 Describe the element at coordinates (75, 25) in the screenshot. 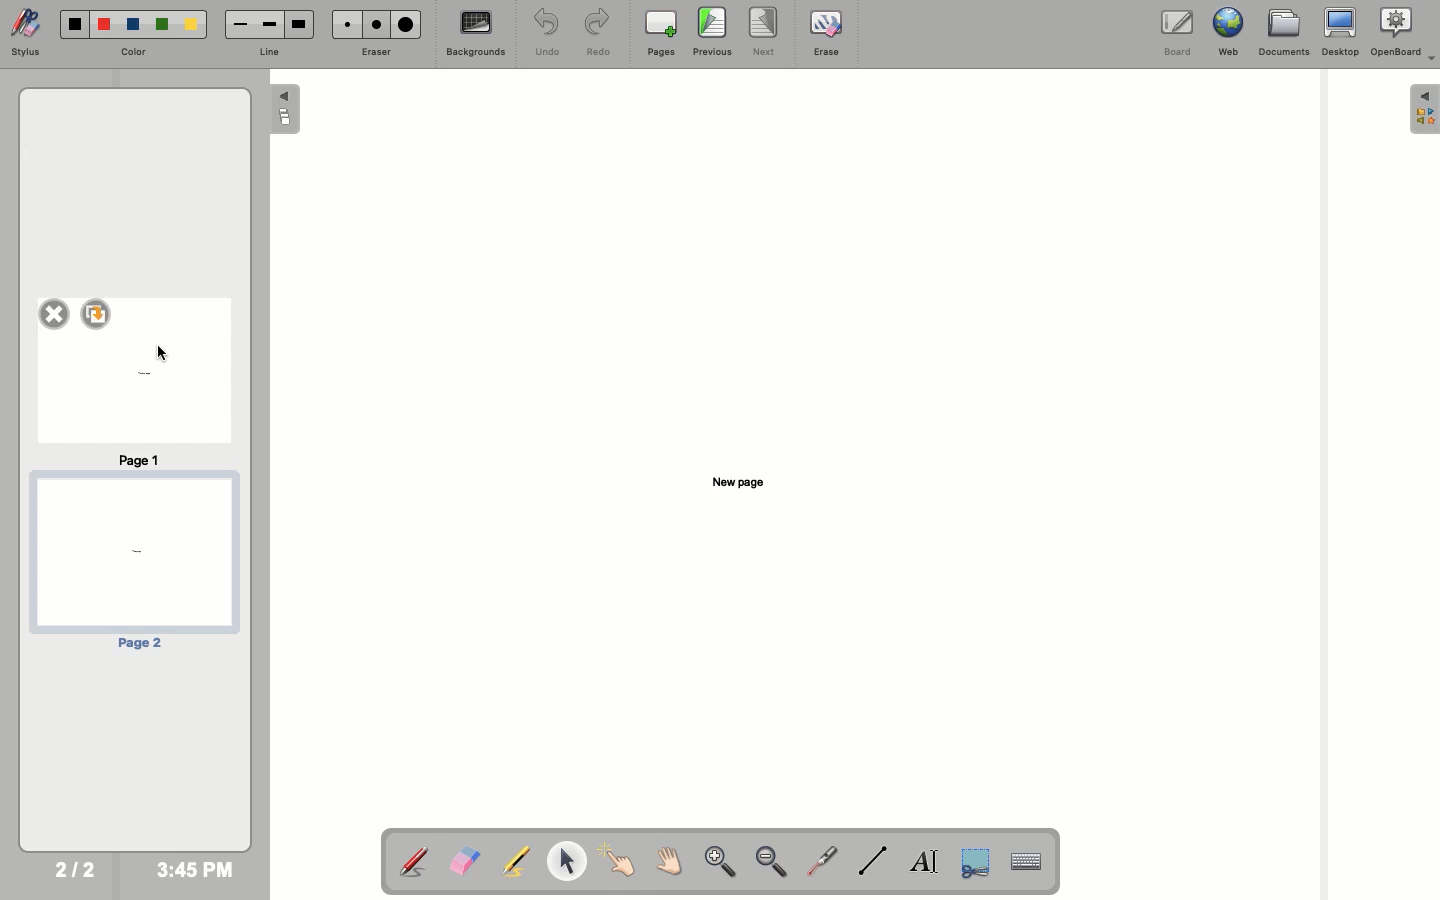

I see `Color 1` at that location.